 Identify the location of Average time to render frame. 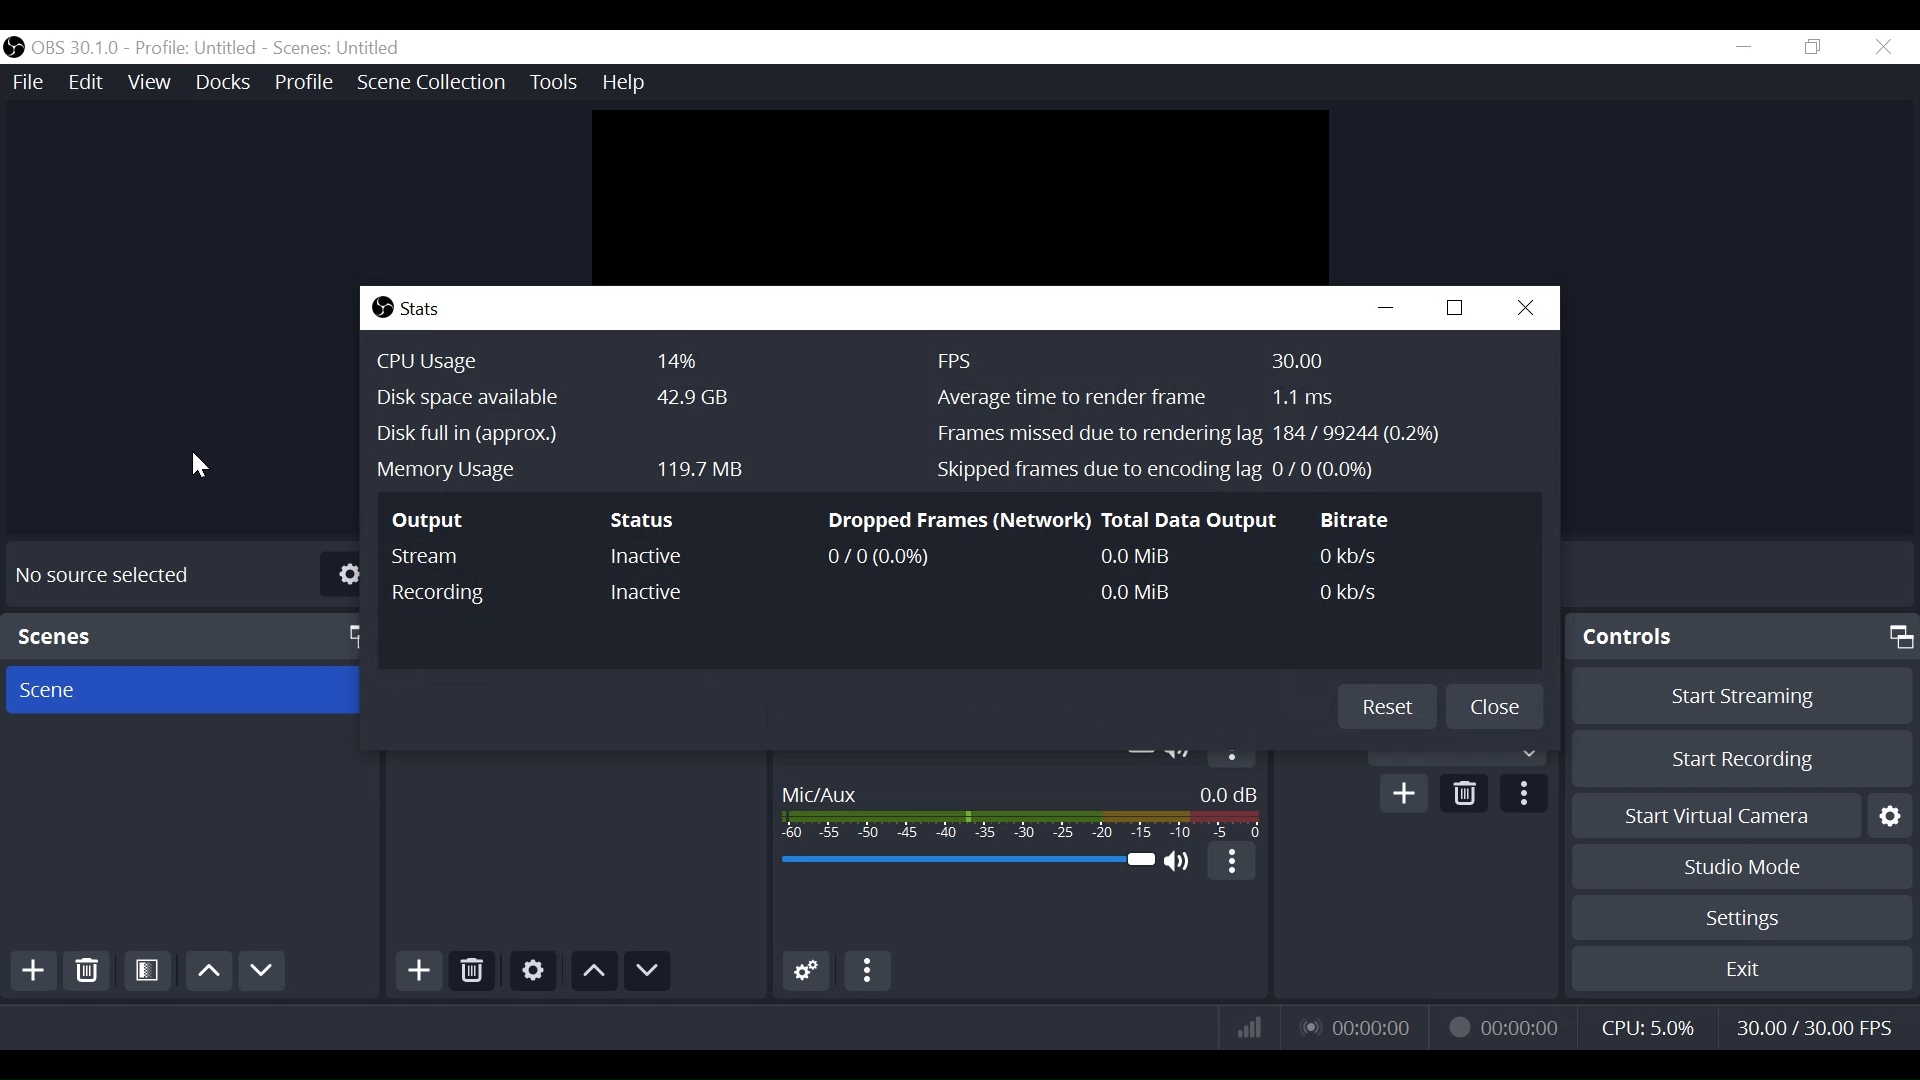
(1201, 397).